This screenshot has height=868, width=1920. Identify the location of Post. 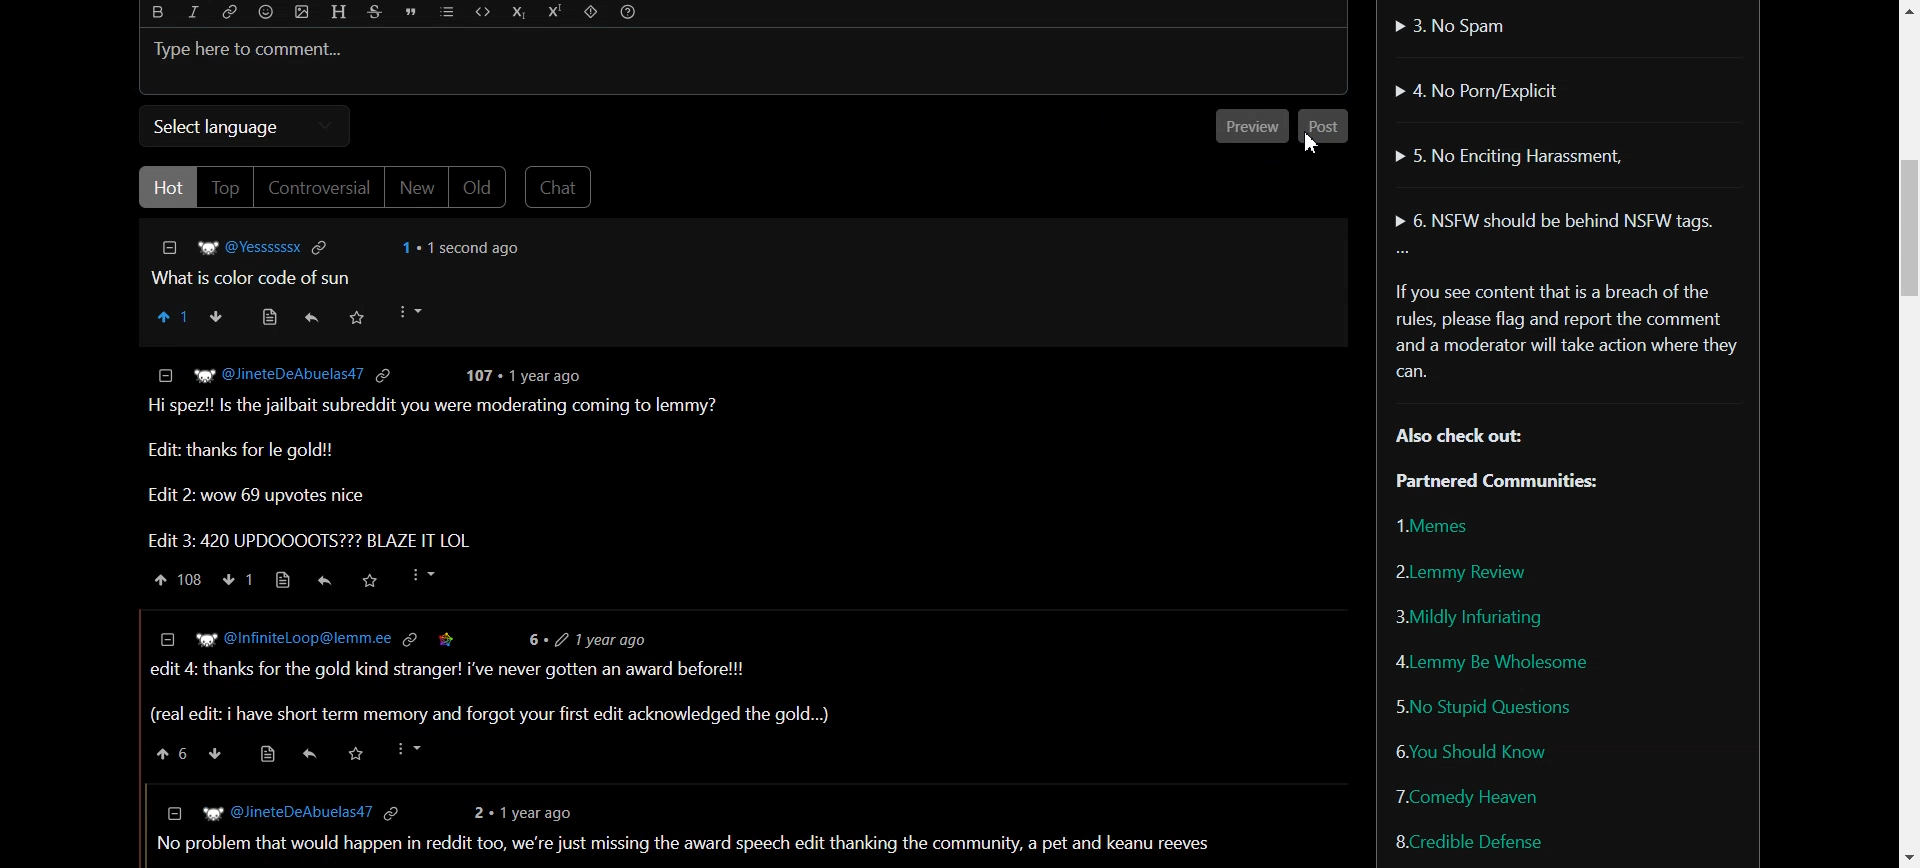
(1327, 127).